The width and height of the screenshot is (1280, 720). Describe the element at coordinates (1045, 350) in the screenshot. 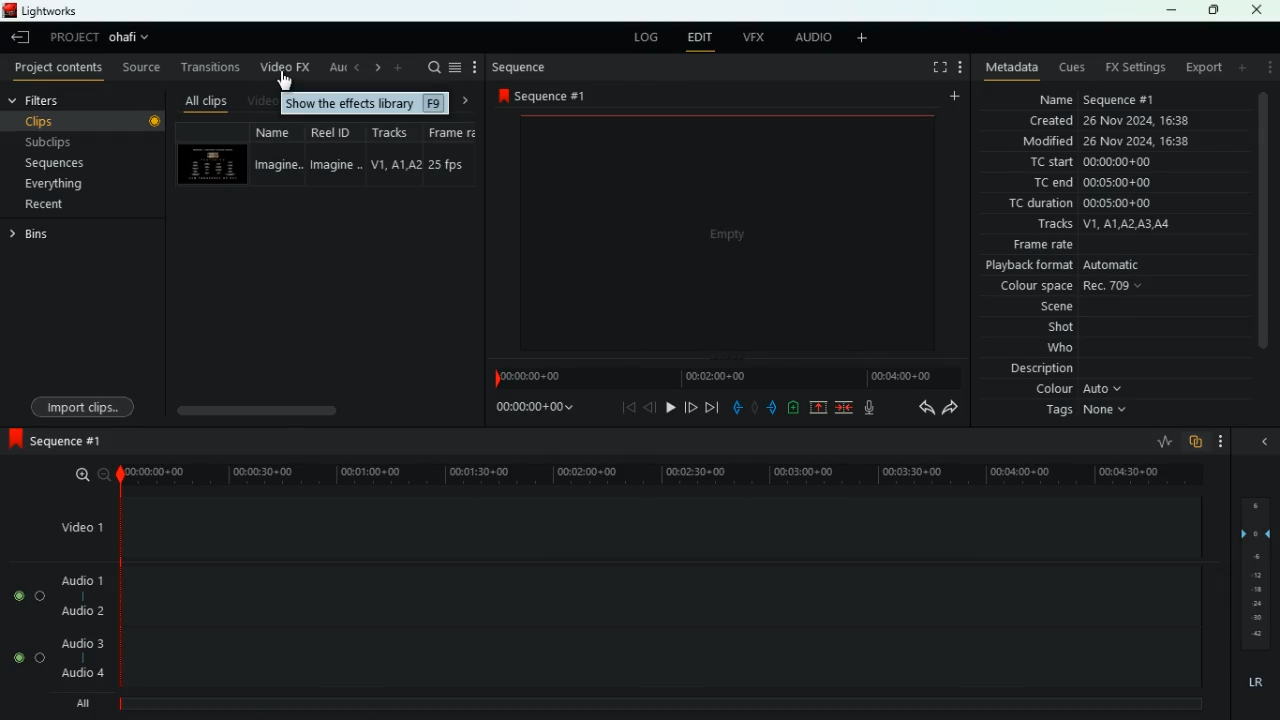

I see `who` at that location.